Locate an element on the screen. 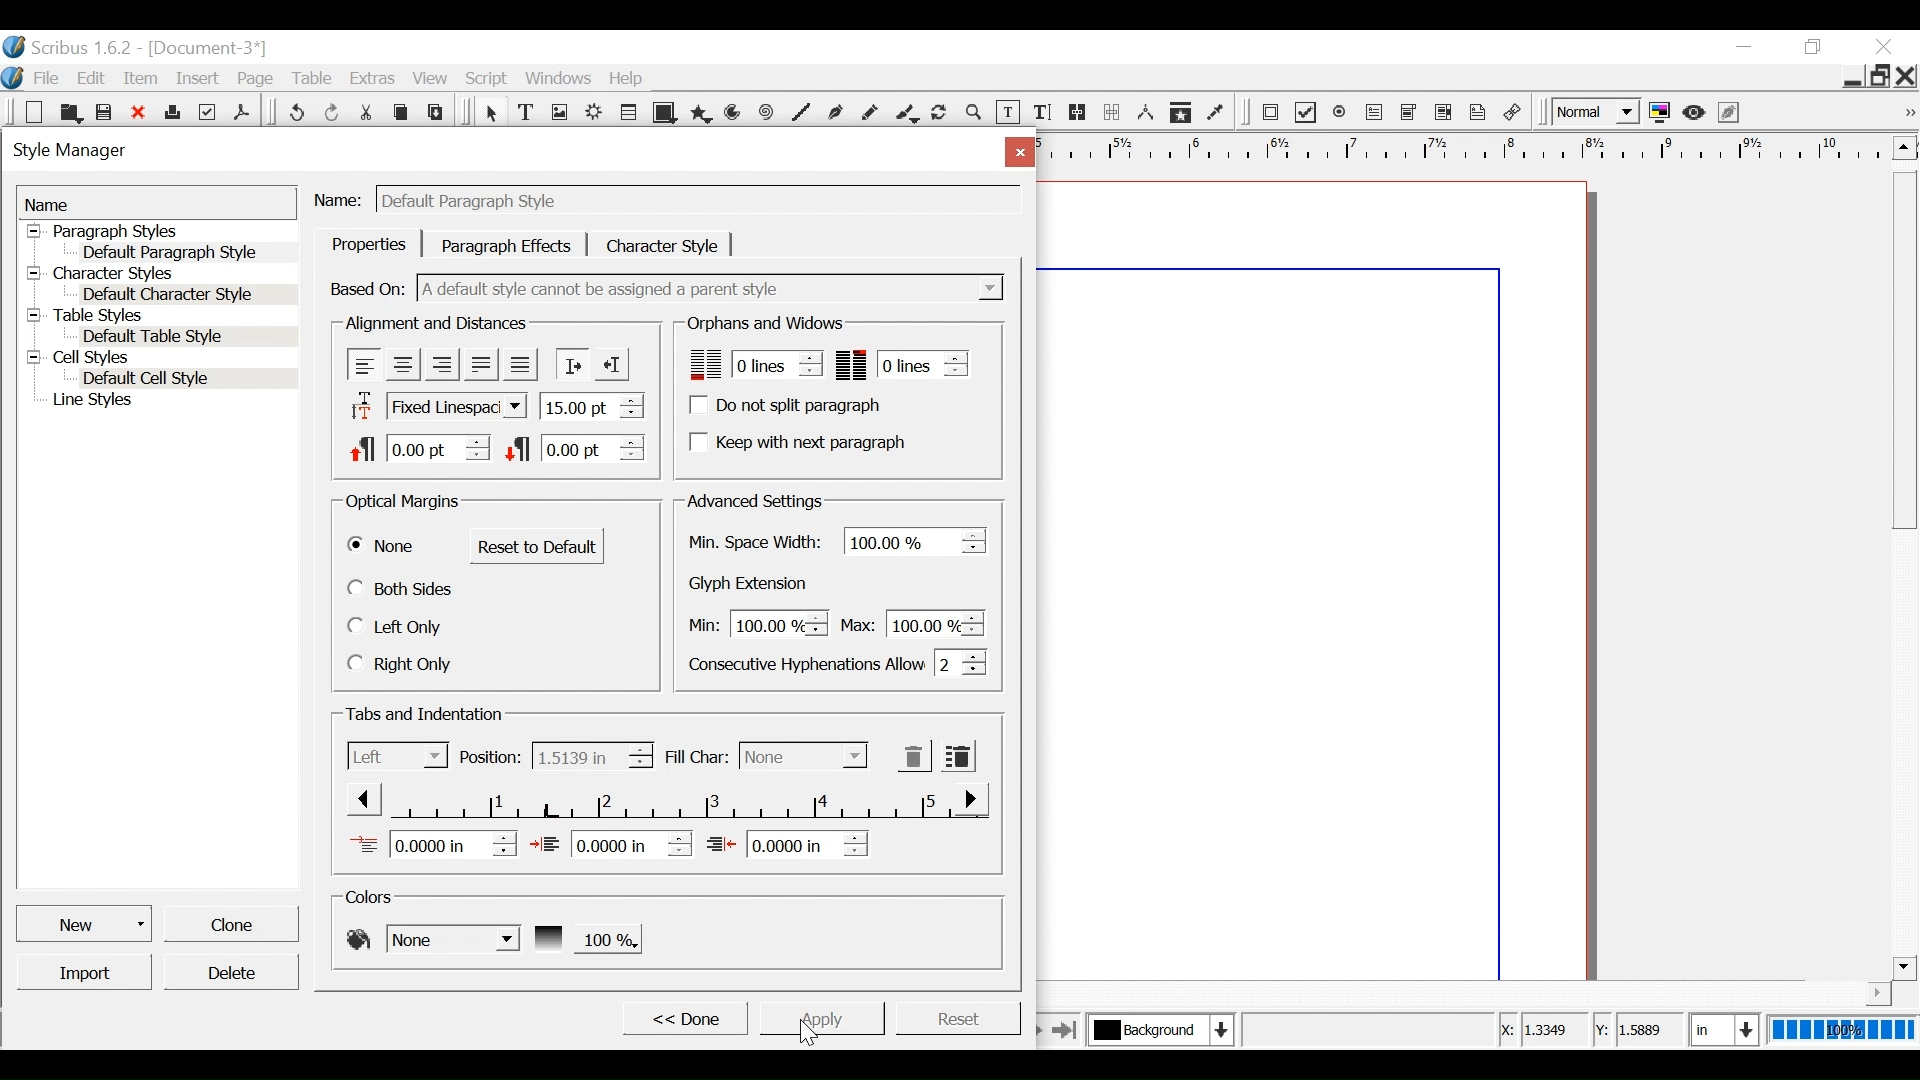 The height and width of the screenshot is (1080, 1920). Character Style is located at coordinates (663, 245).